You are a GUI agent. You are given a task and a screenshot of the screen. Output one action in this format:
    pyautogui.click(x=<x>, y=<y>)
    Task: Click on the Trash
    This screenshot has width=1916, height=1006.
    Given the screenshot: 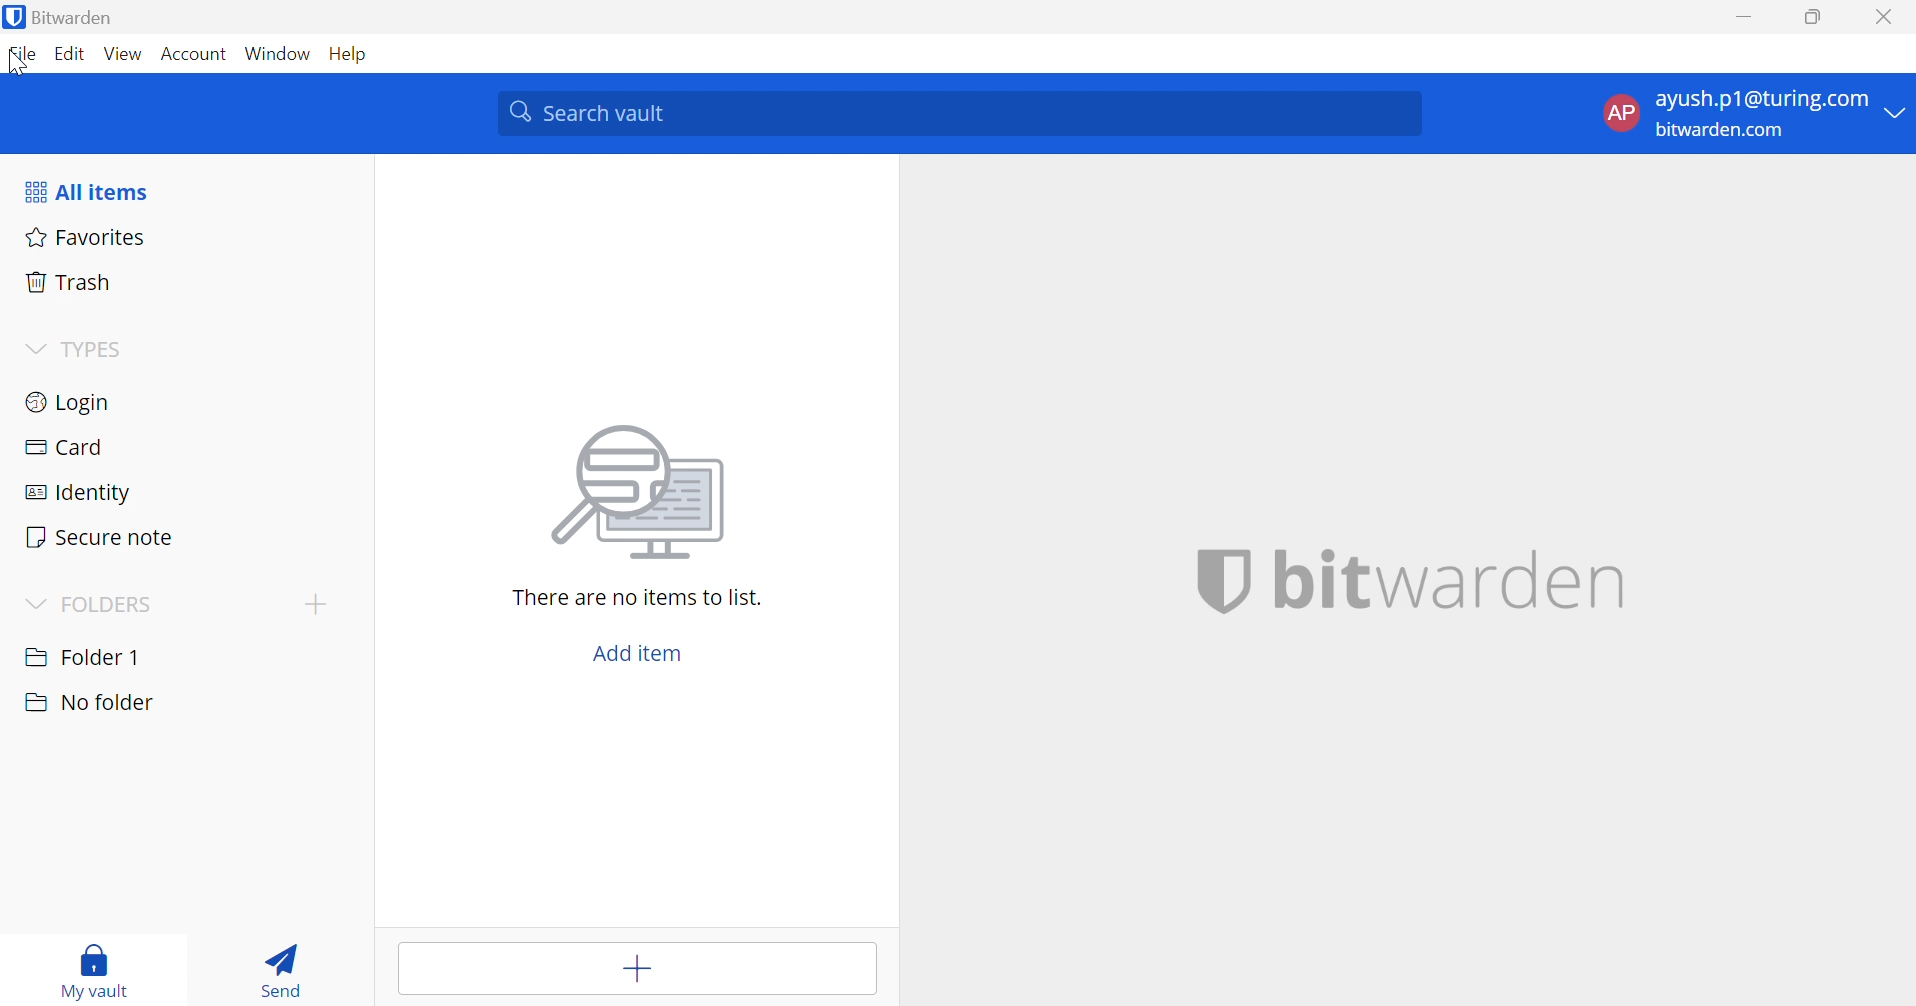 What is the action you would take?
    pyautogui.click(x=71, y=282)
    